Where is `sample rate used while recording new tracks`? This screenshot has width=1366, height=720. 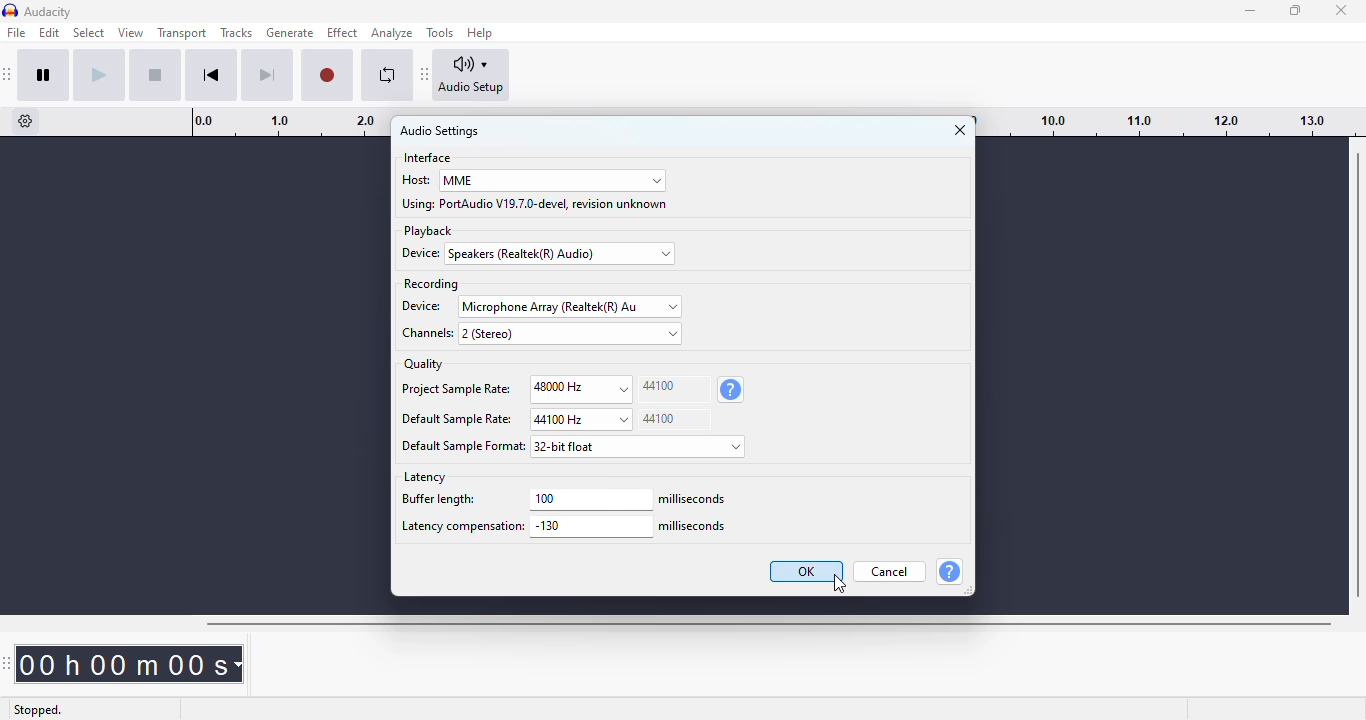 sample rate used while recording new tracks is located at coordinates (730, 390).